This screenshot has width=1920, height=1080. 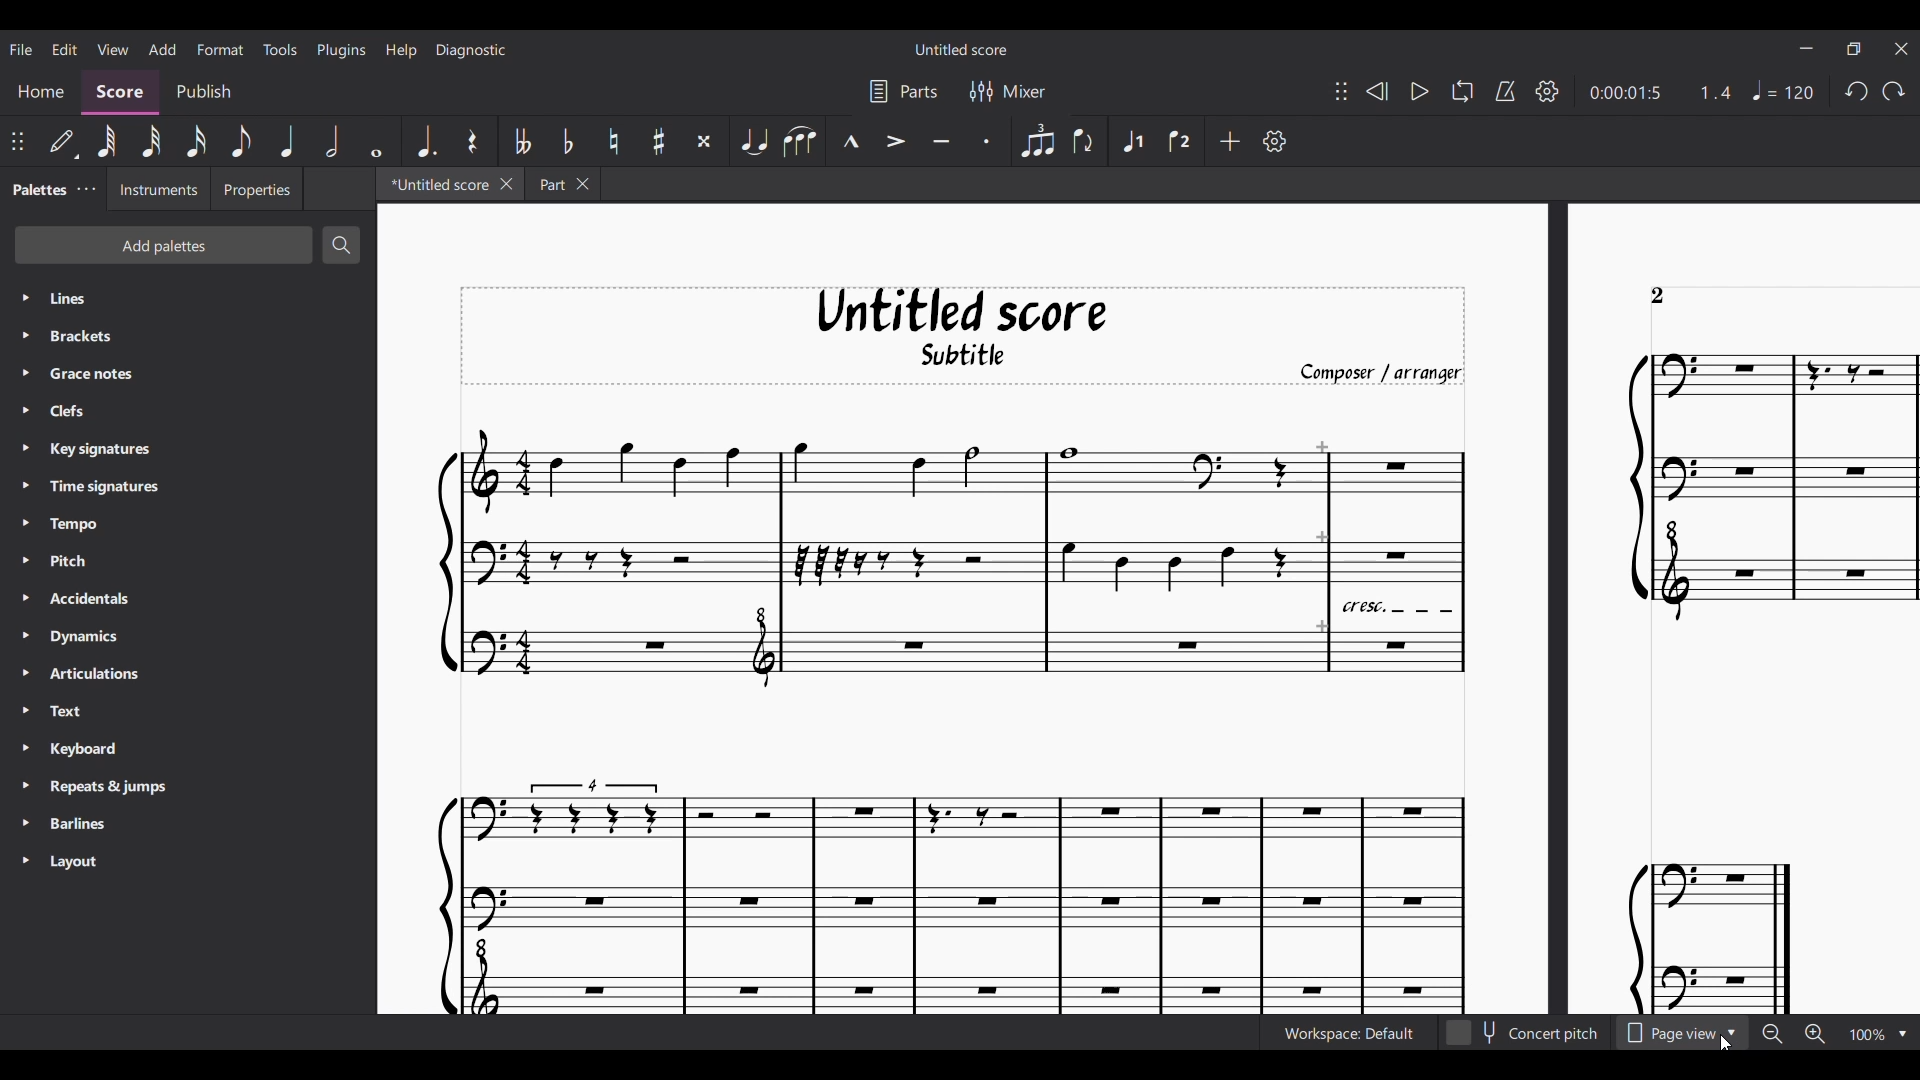 What do you see at coordinates (1130, 141) in the screenshot?
I see `Voice 1` at bounding box center [1130, 141].